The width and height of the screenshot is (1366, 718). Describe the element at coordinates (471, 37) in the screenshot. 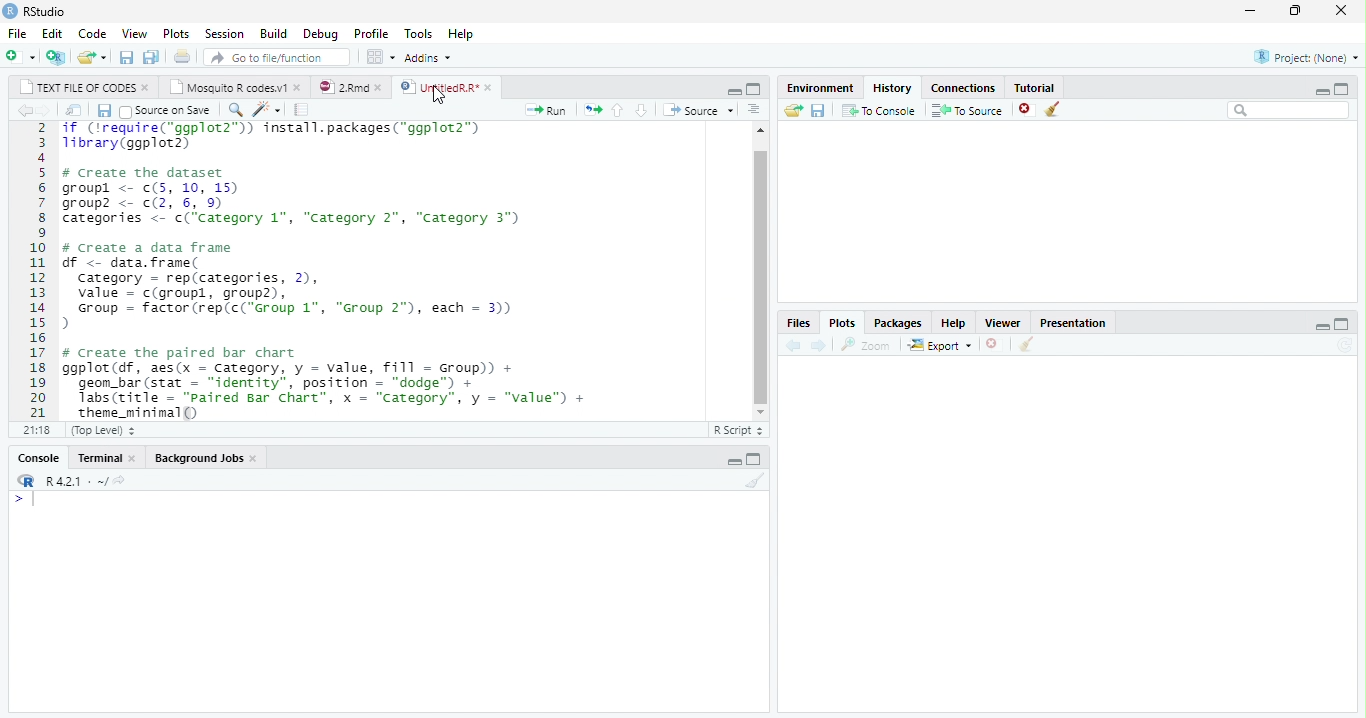

I see `help` at that location.